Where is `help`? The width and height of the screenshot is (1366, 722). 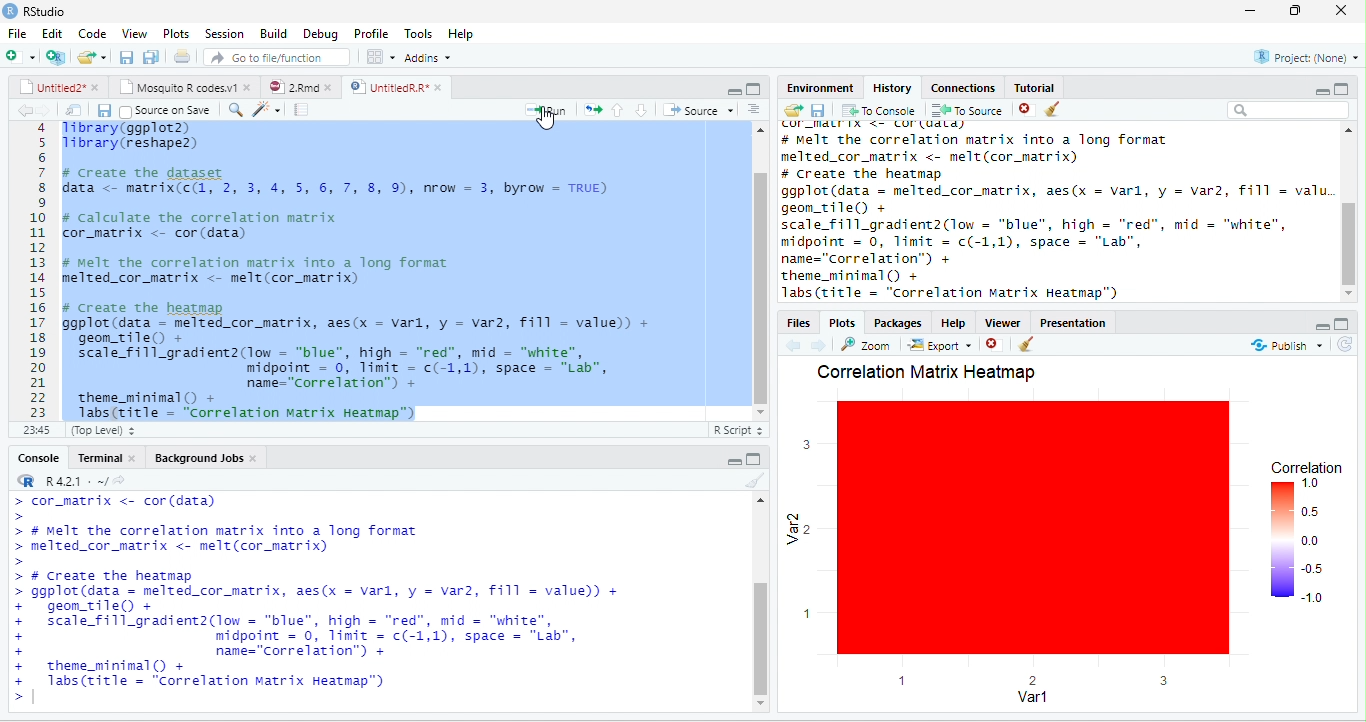
help is located at coordinates (951, 322).